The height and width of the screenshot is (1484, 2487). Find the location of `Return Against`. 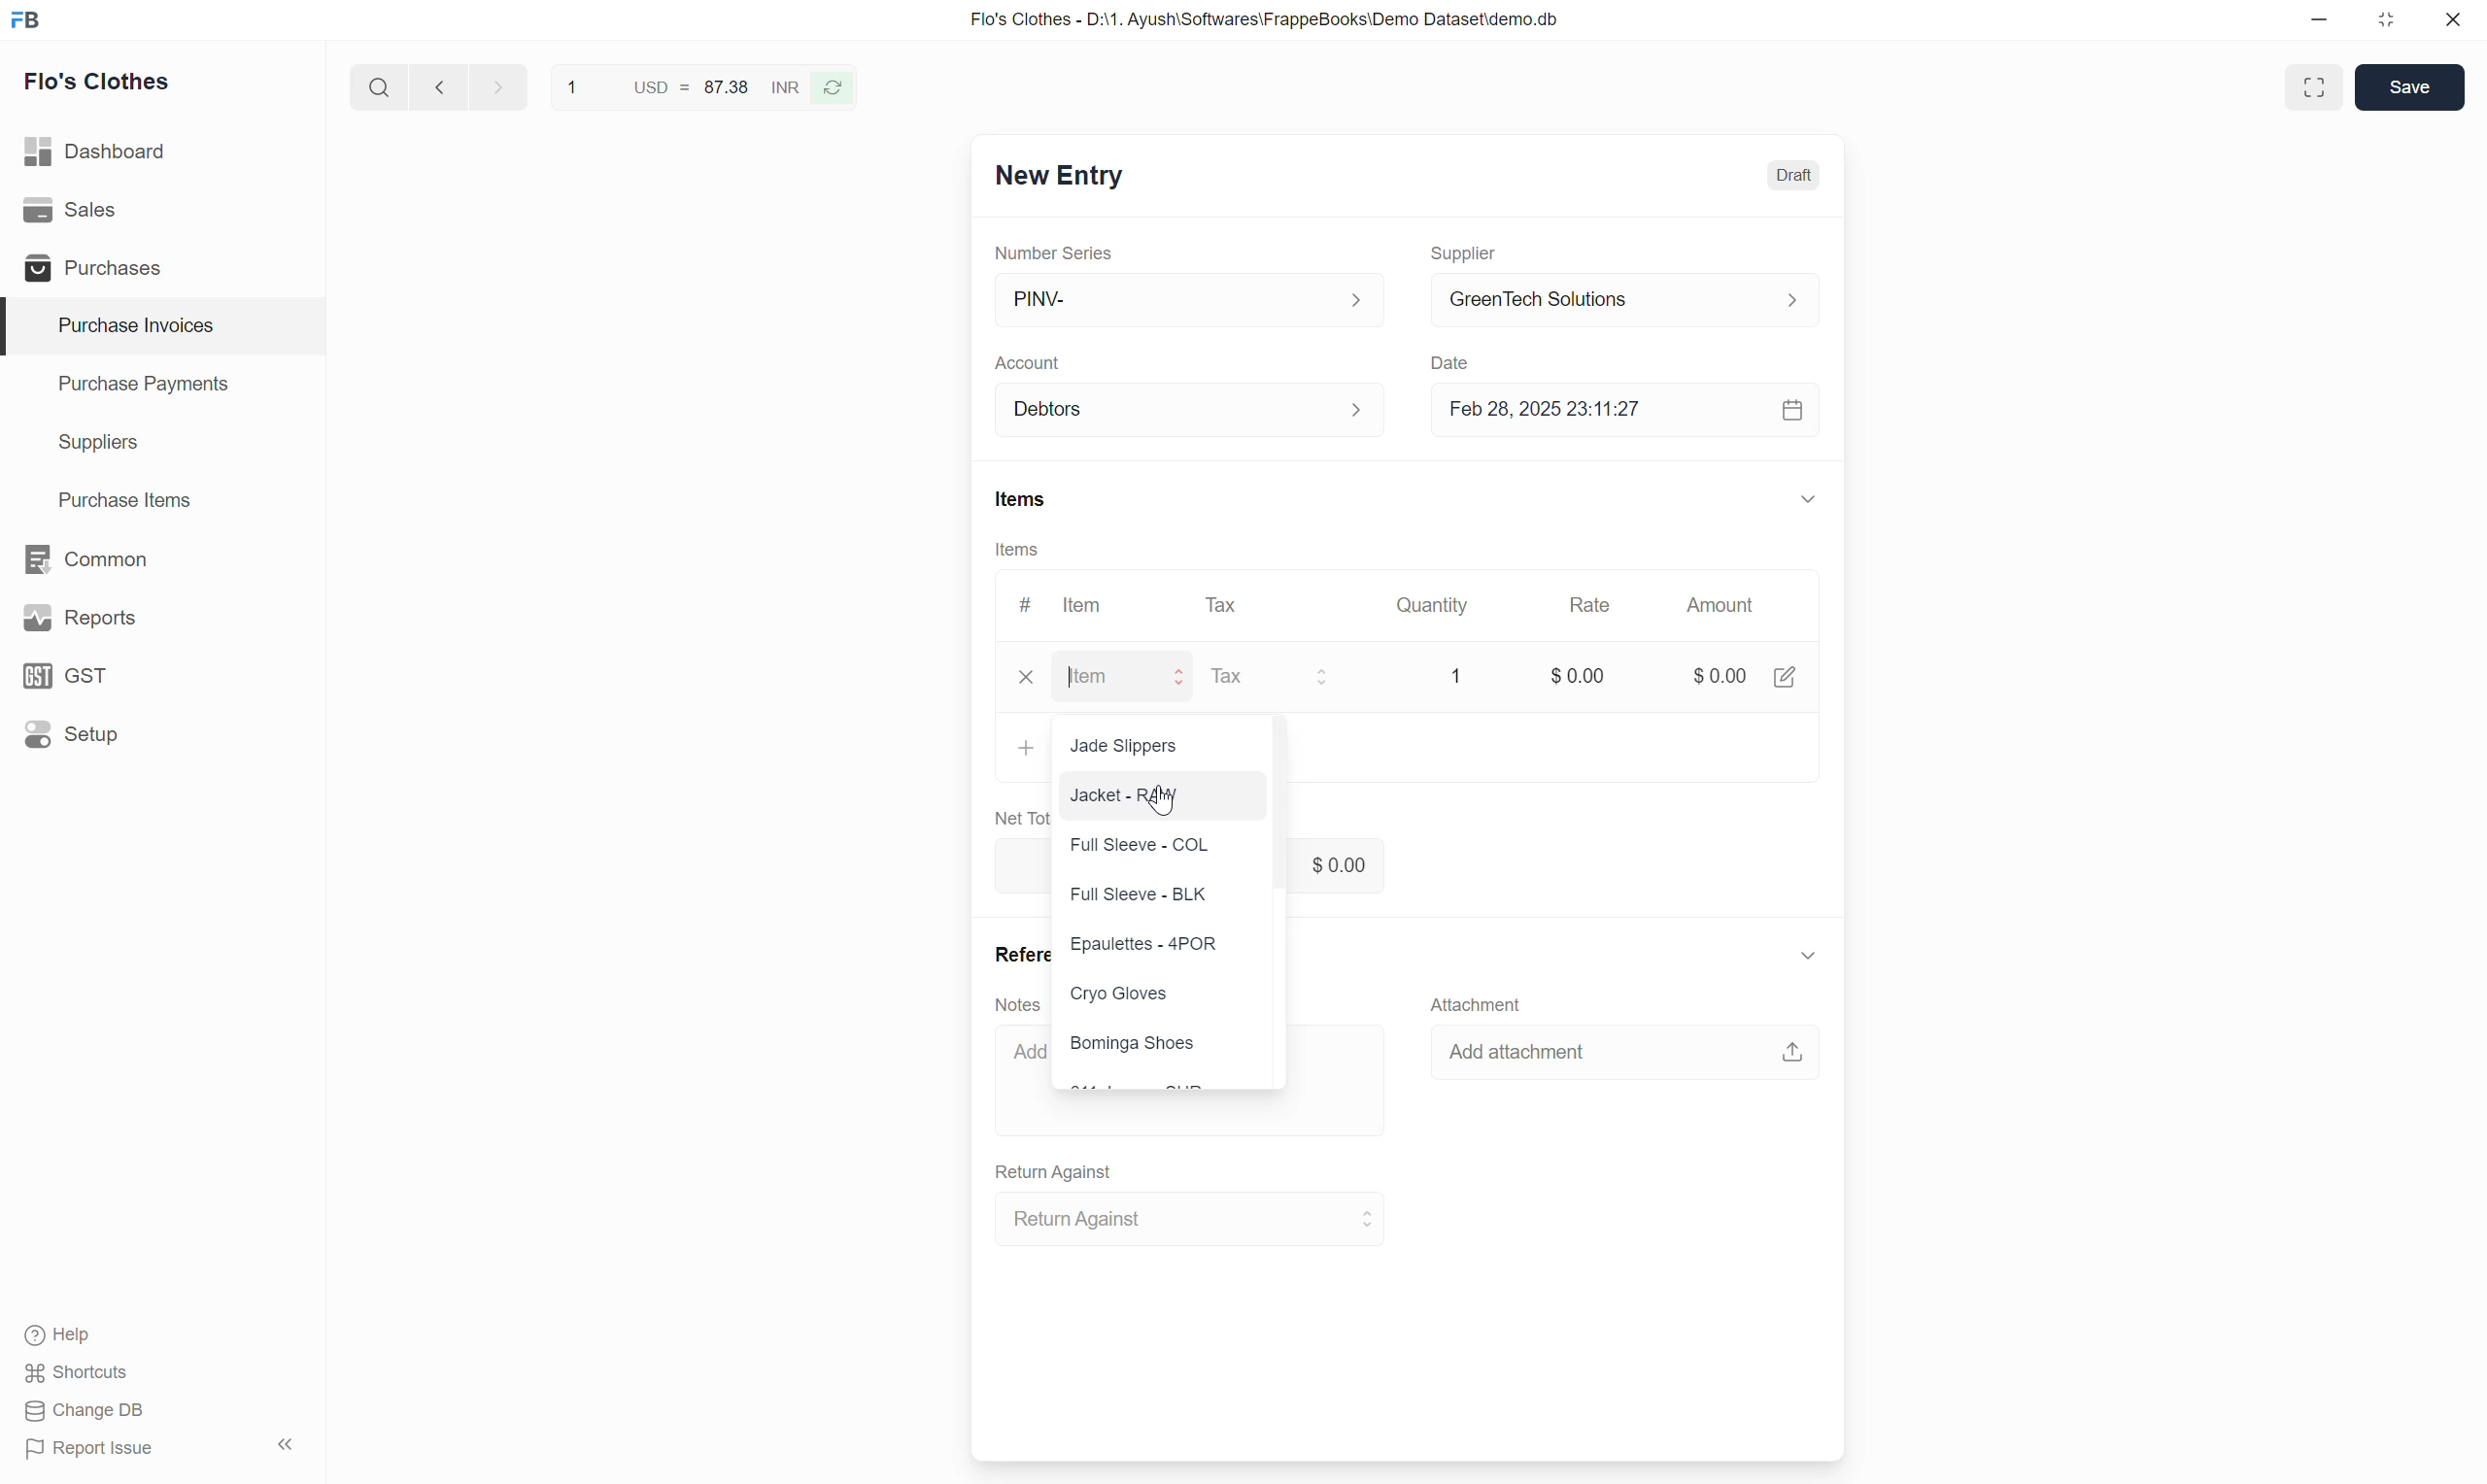

Return Against is located at coordinates (1192, 1217).